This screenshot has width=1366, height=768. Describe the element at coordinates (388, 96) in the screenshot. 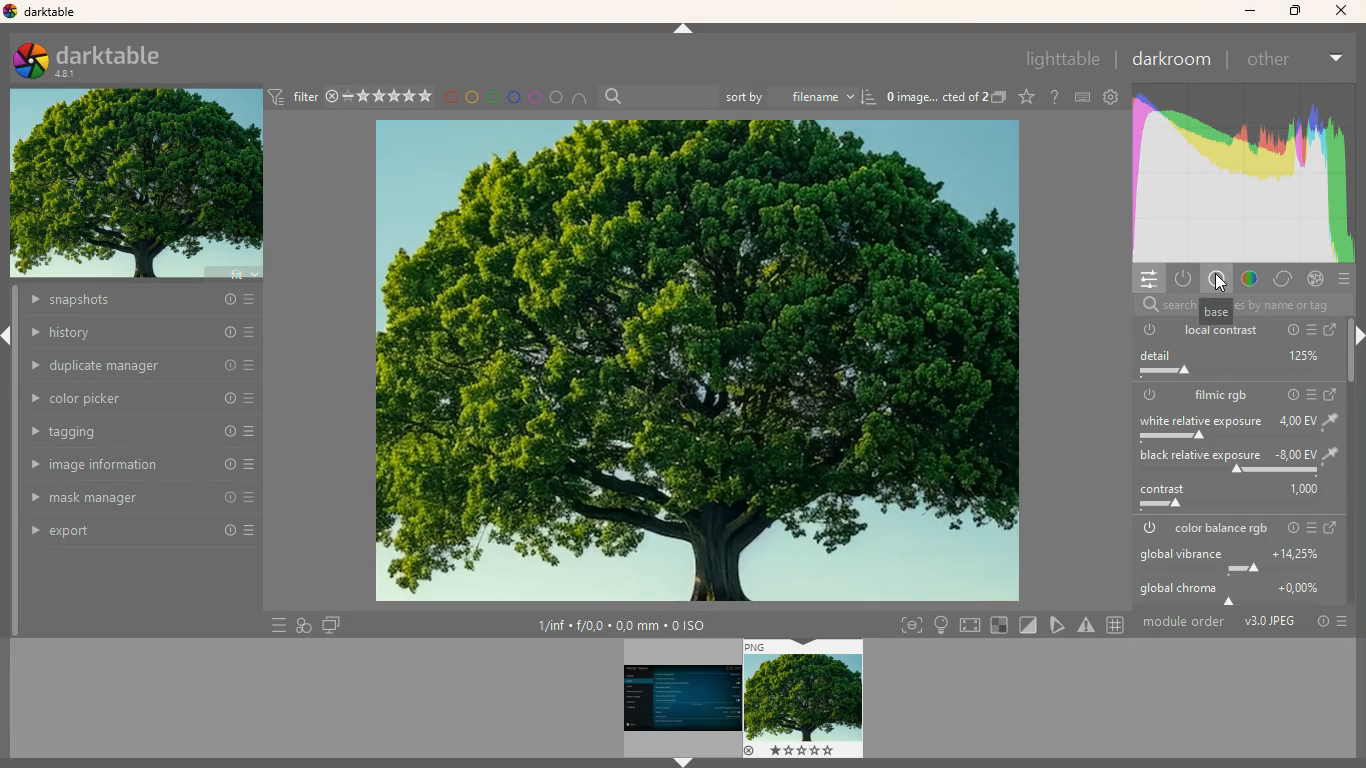

I see `rating` at that location.